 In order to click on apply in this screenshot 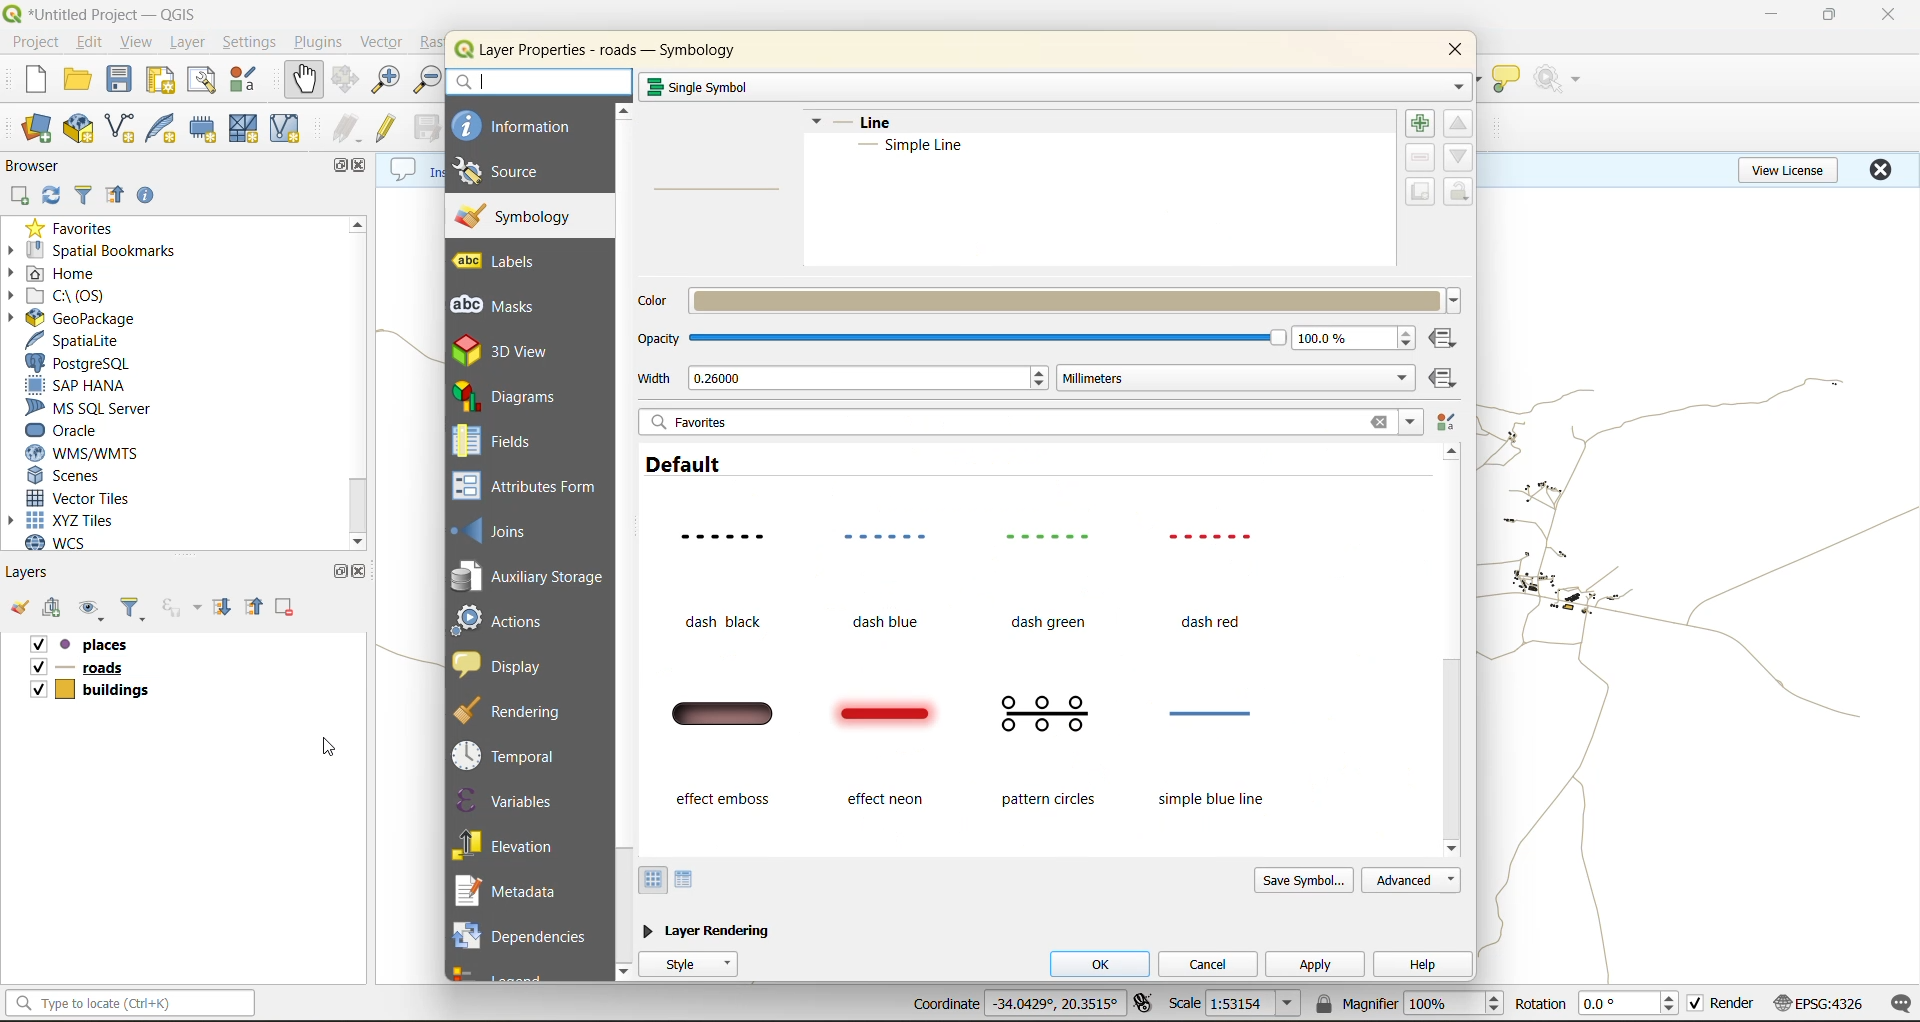, I will do `click(1318, 964)`.